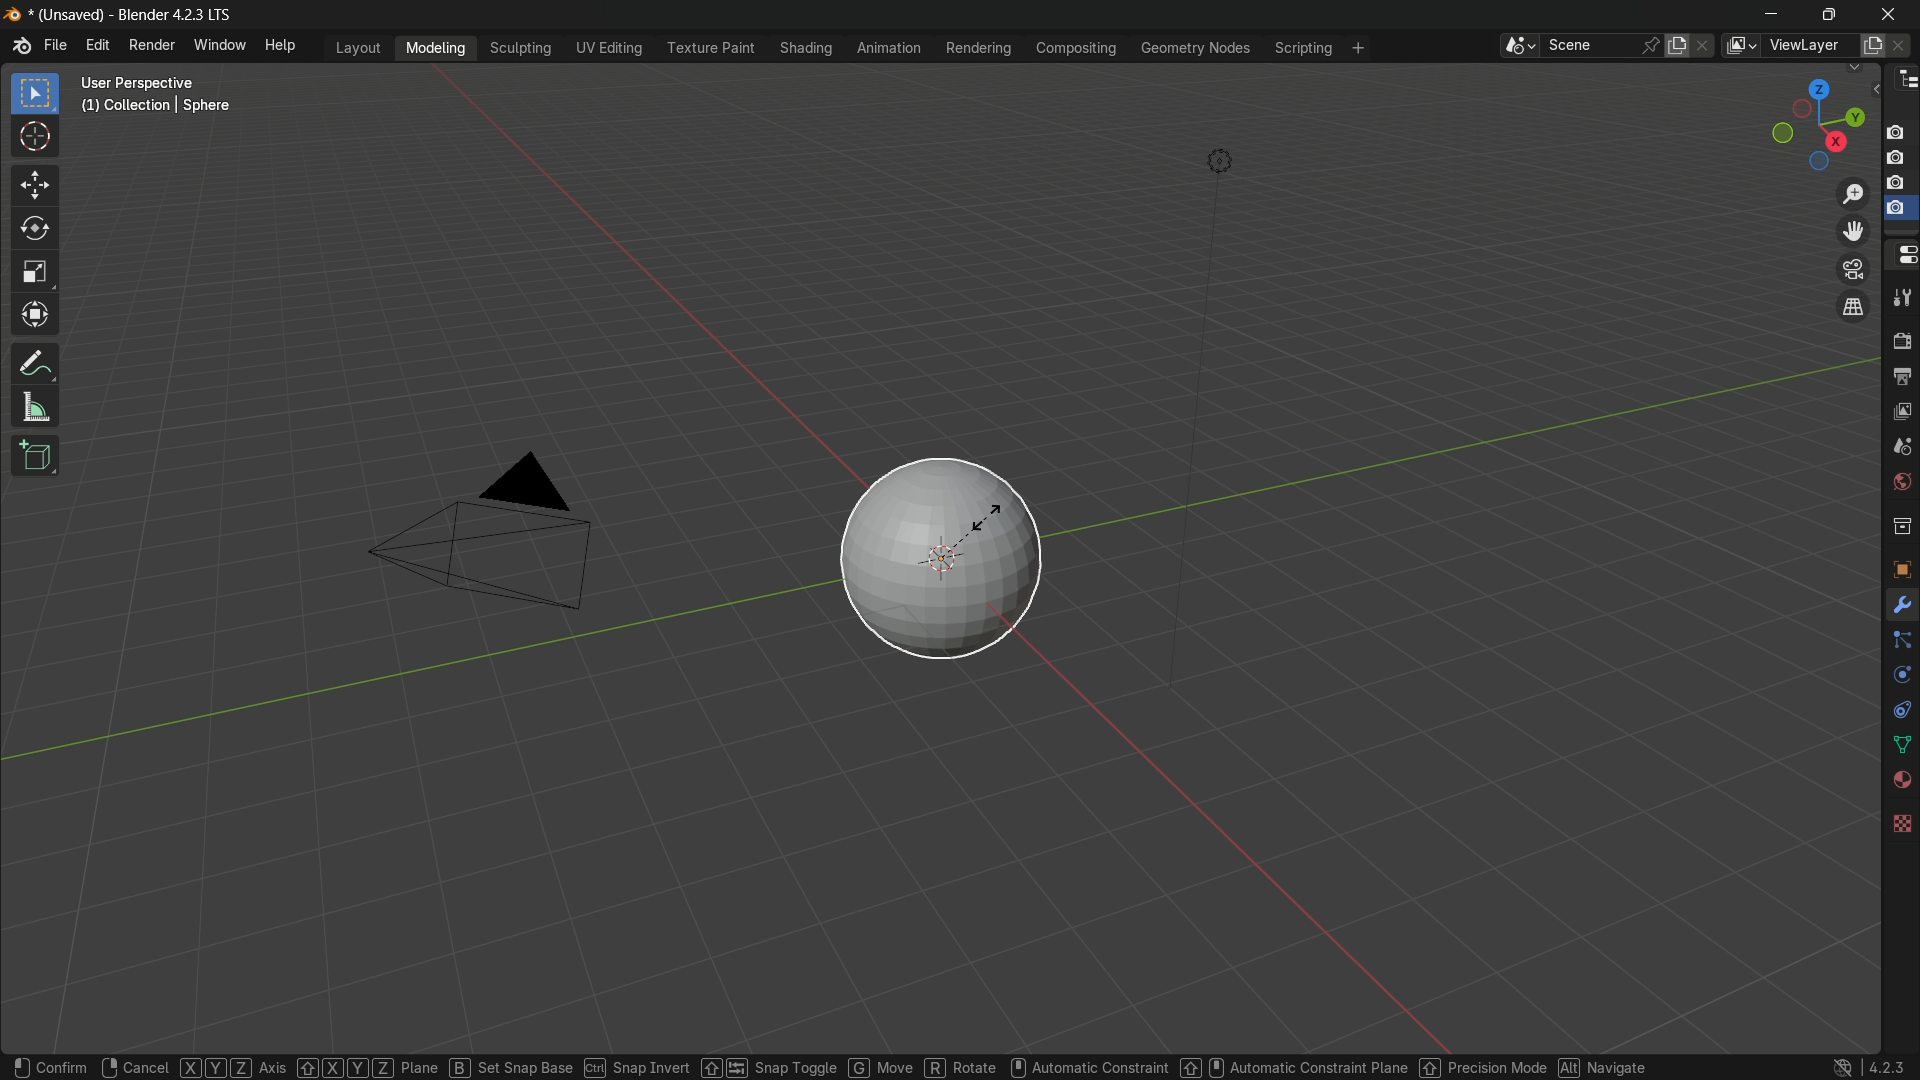 This screenshot has width=1920, height=1080. I want to click on rendering menu, so click(980, 48).